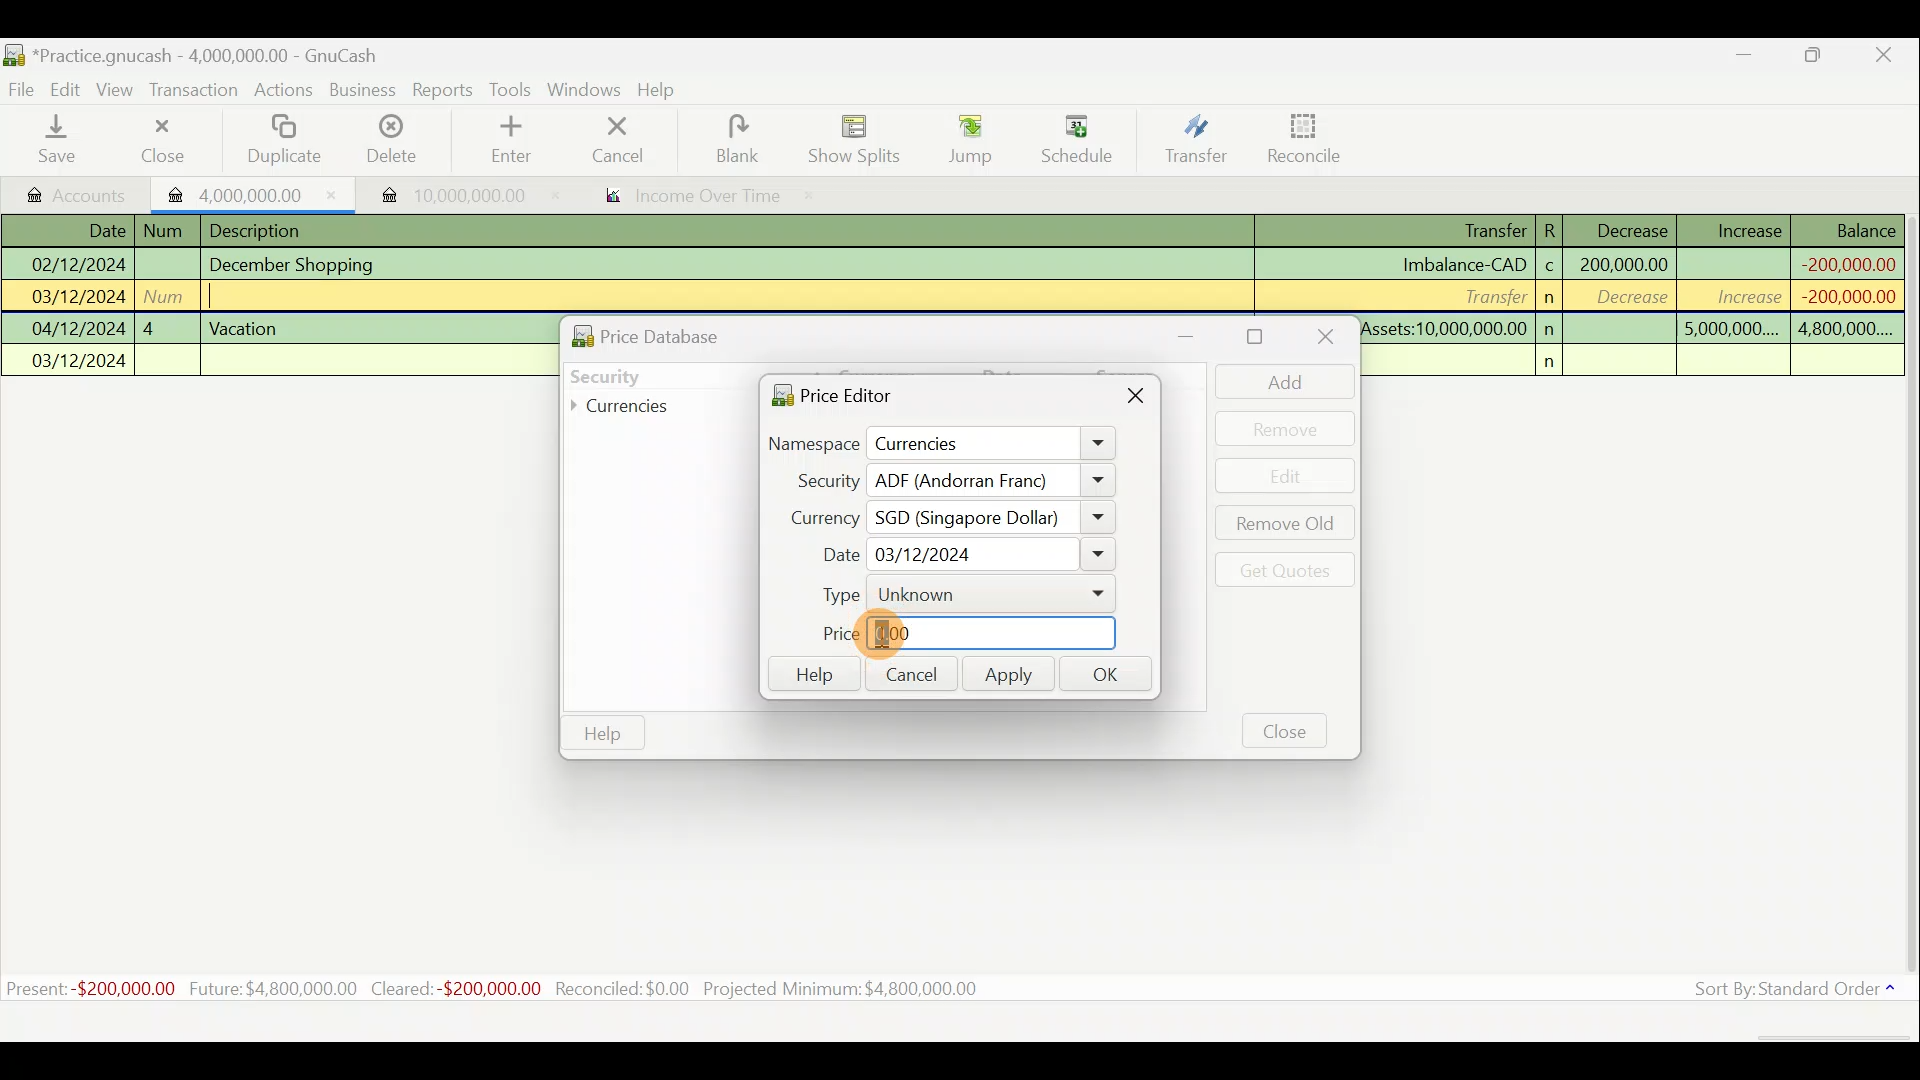 This screenshot has width=1920, height=1080. What do you see at coordinates (1785, 991) in the screenshot?
I see `Sort by` at bounding box center [1785, 991].